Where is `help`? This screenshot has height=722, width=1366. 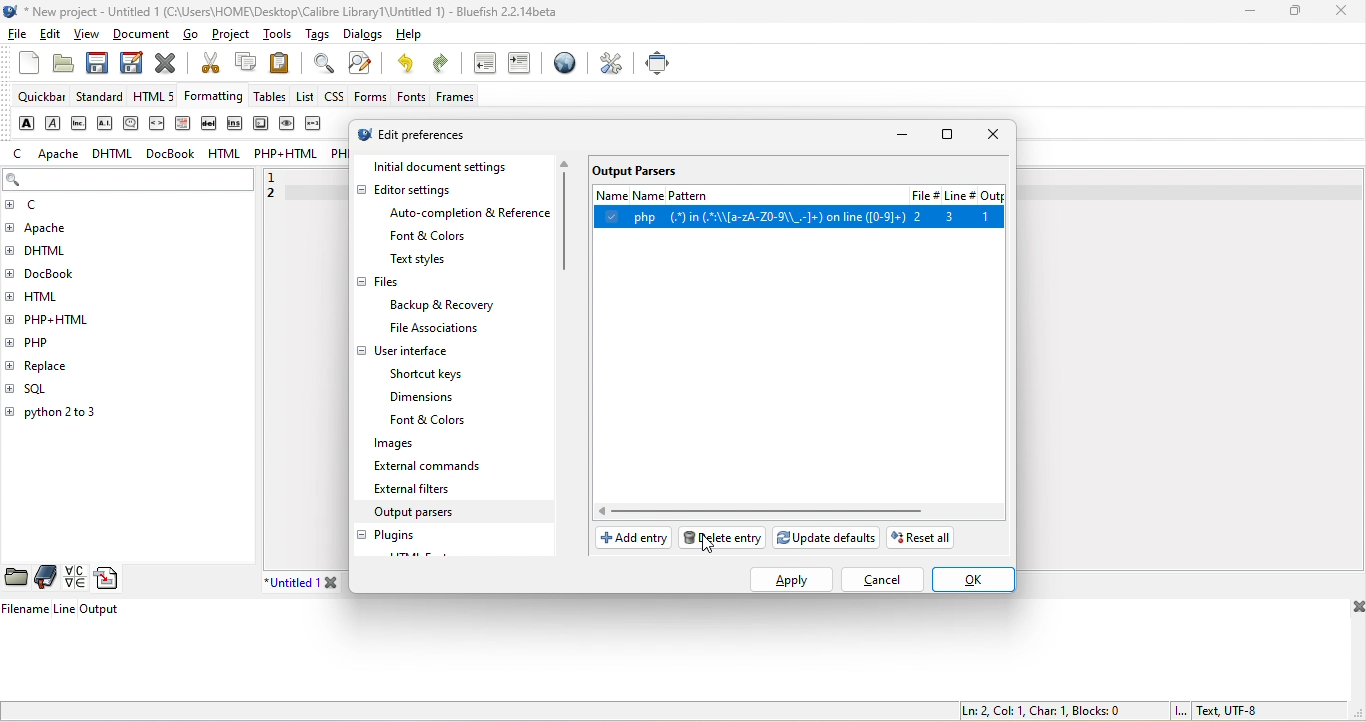 help is located at coordinates (405, 37).